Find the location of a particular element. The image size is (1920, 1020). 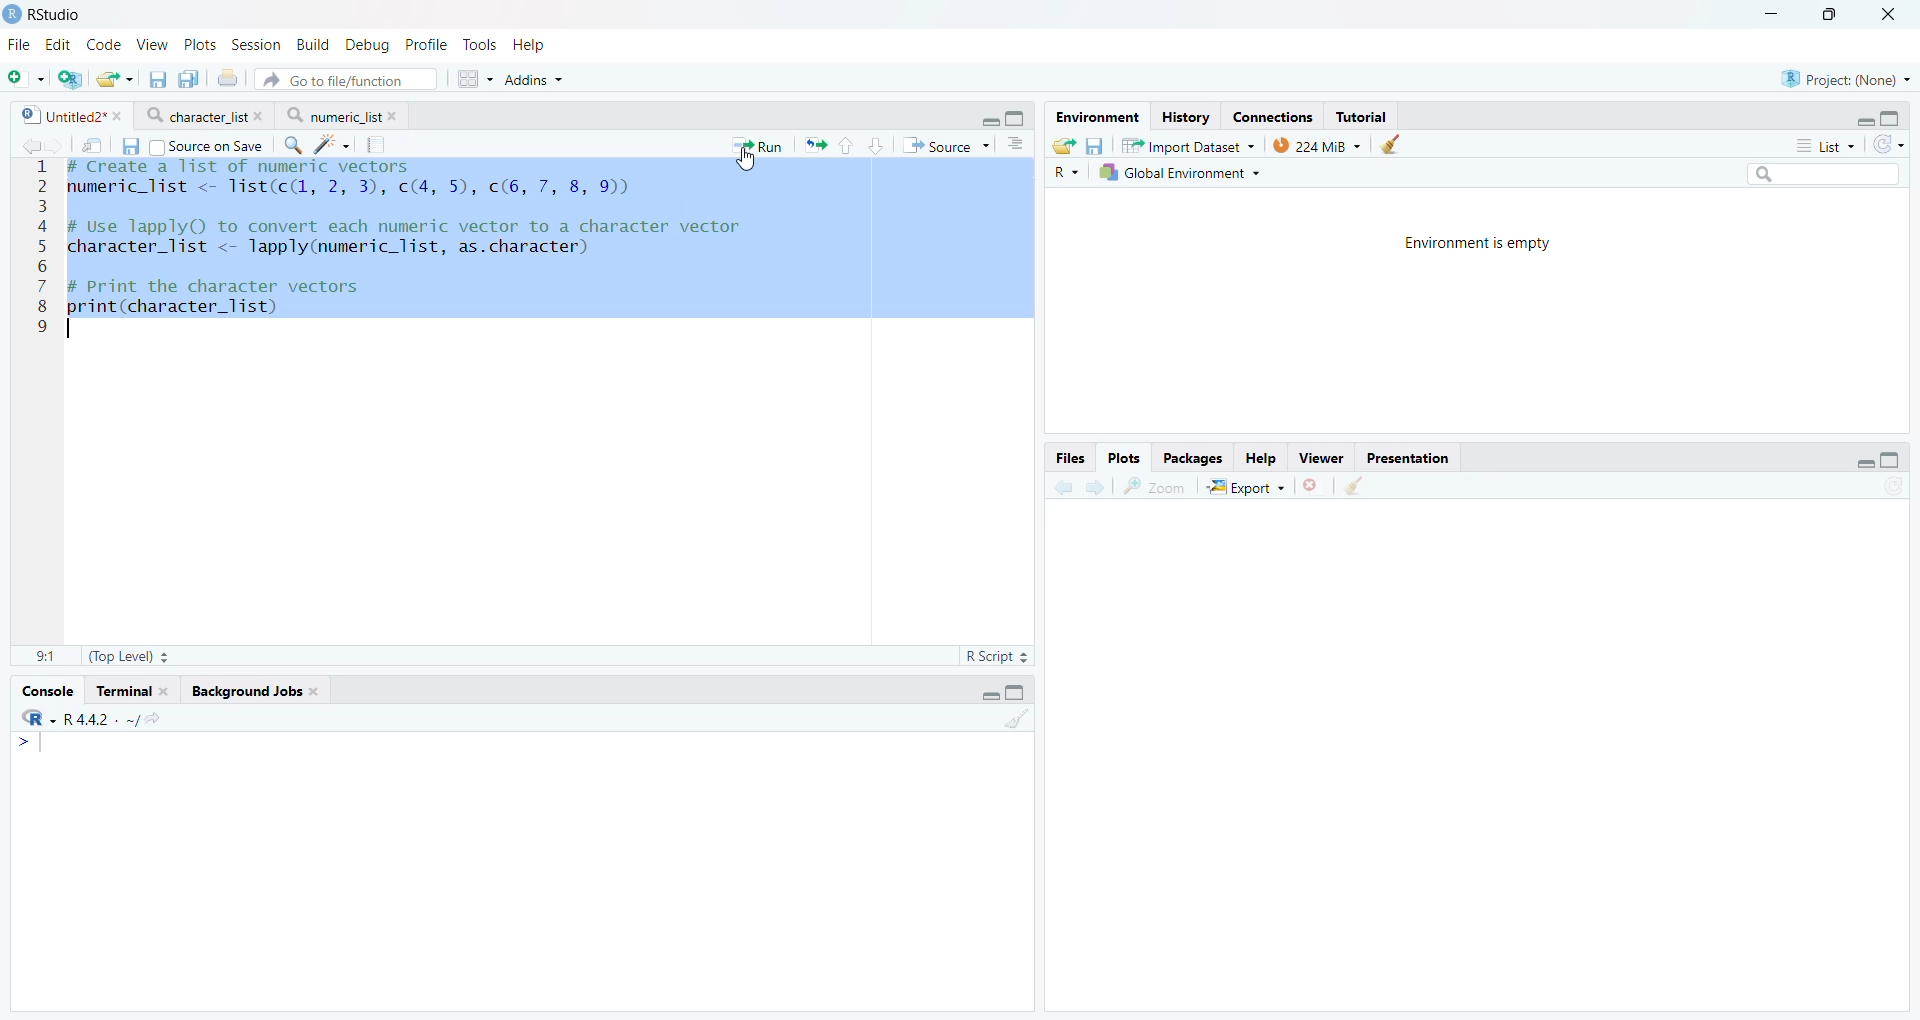

Clear is located at coordinates (1360, 486).